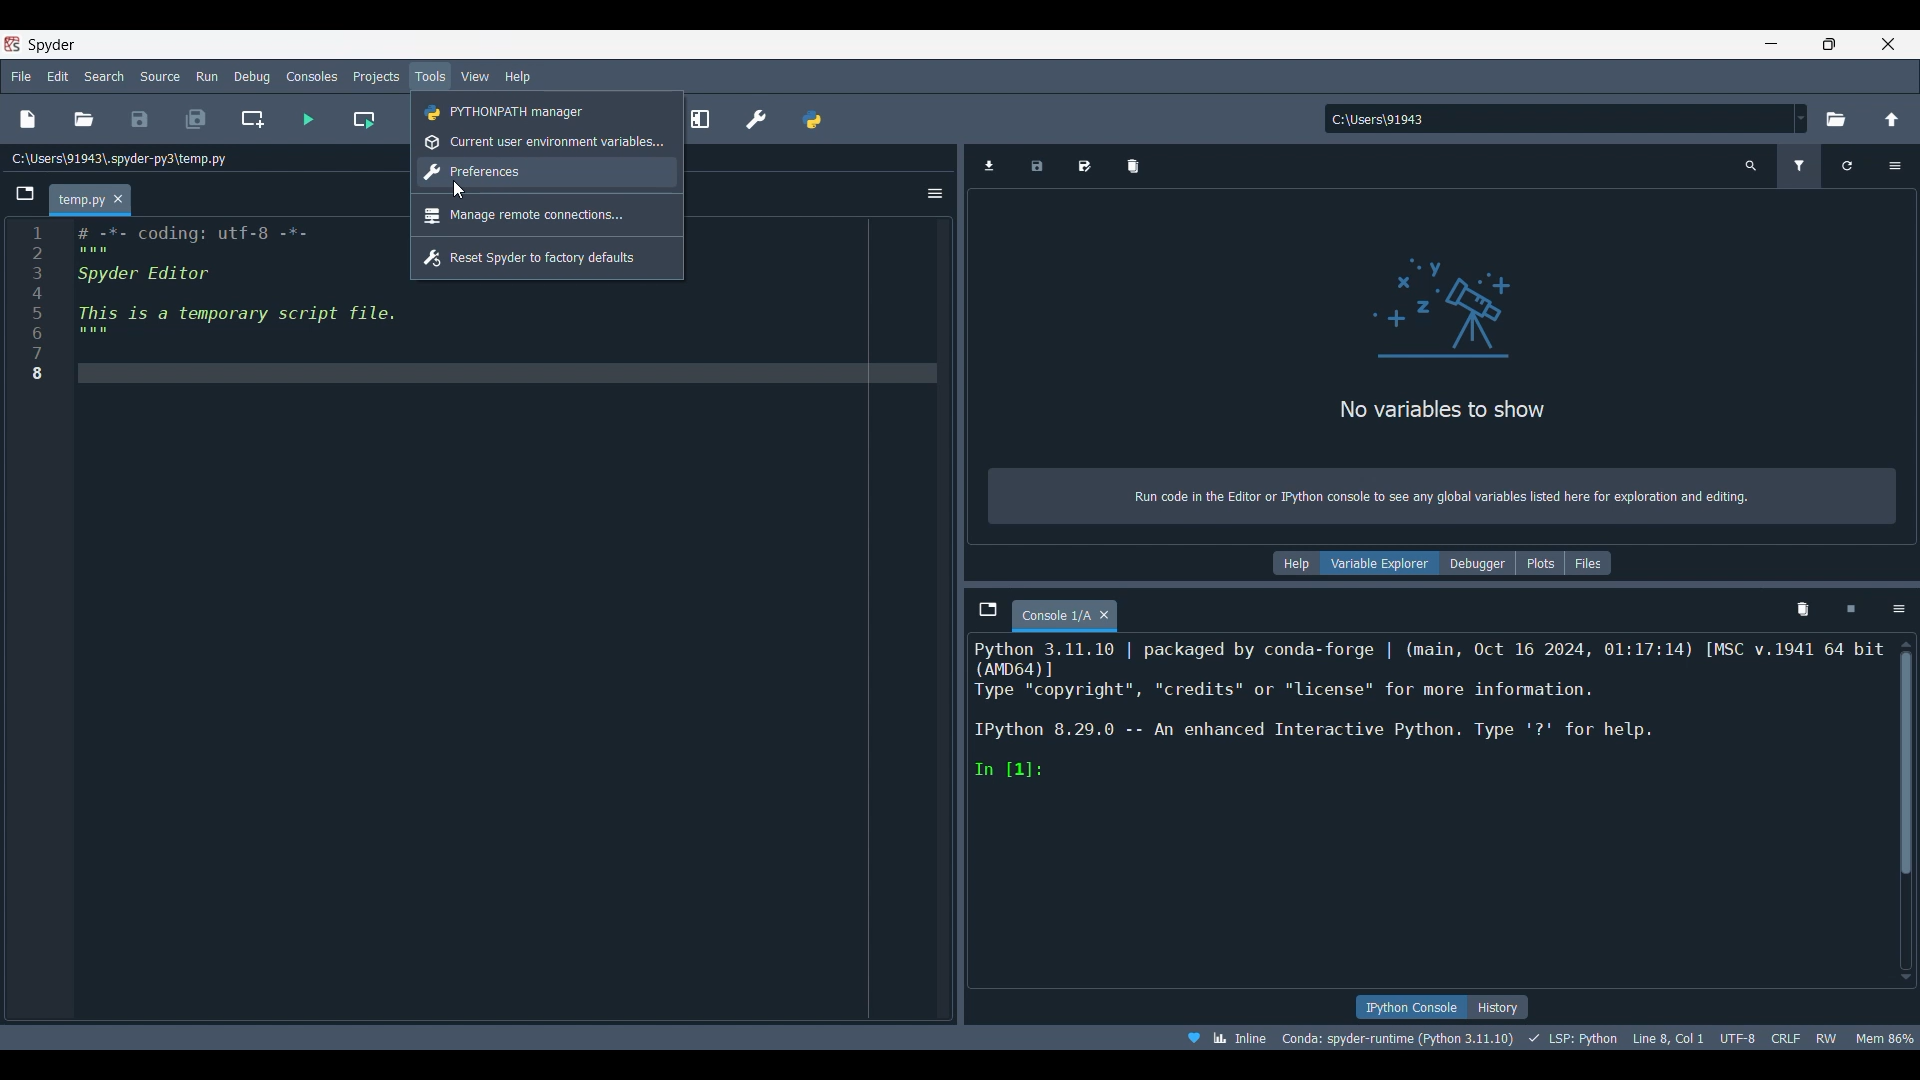 The image size is (1920, 1080). What do you see at coordinates (1739, 1035) in the screenshot?
I see `utf-8` at bounding box center [1739, 1035].